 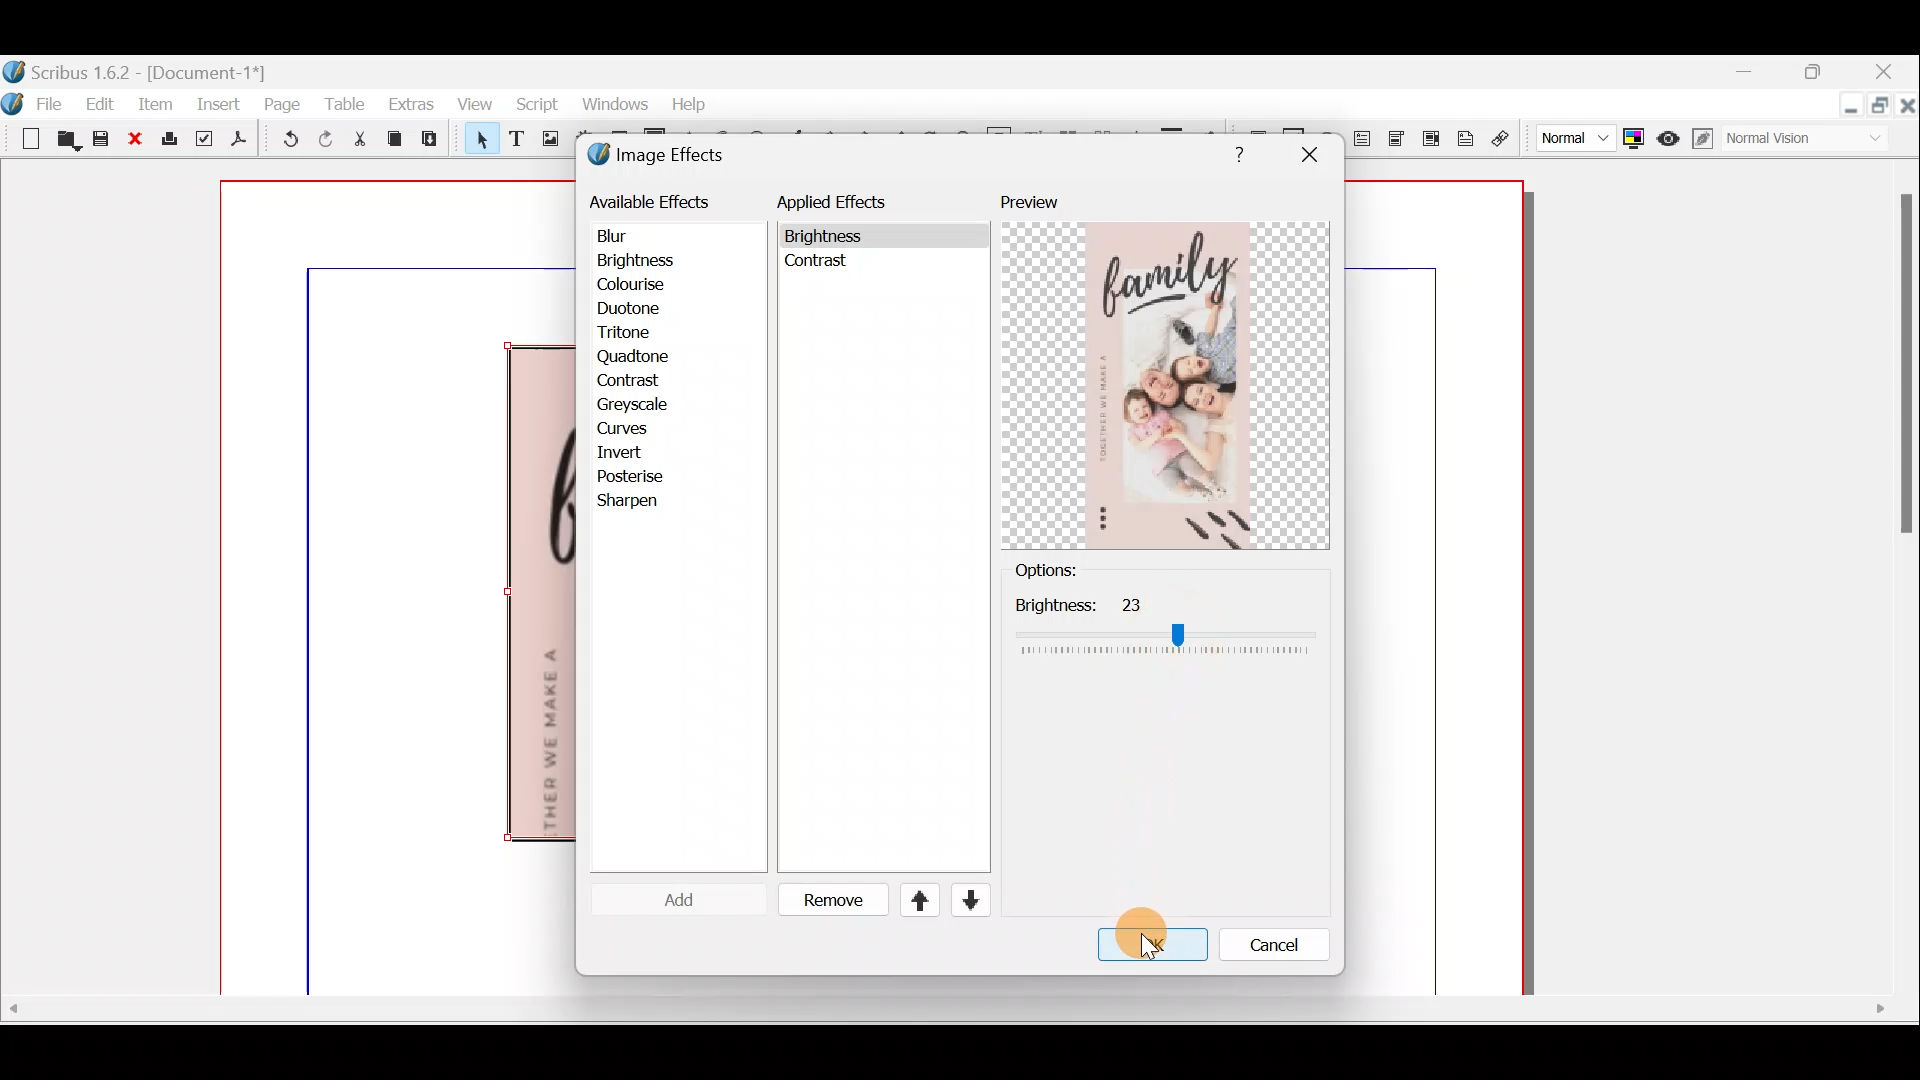 I want to click on Visual appearance of display, so click(x=1814, y=140).